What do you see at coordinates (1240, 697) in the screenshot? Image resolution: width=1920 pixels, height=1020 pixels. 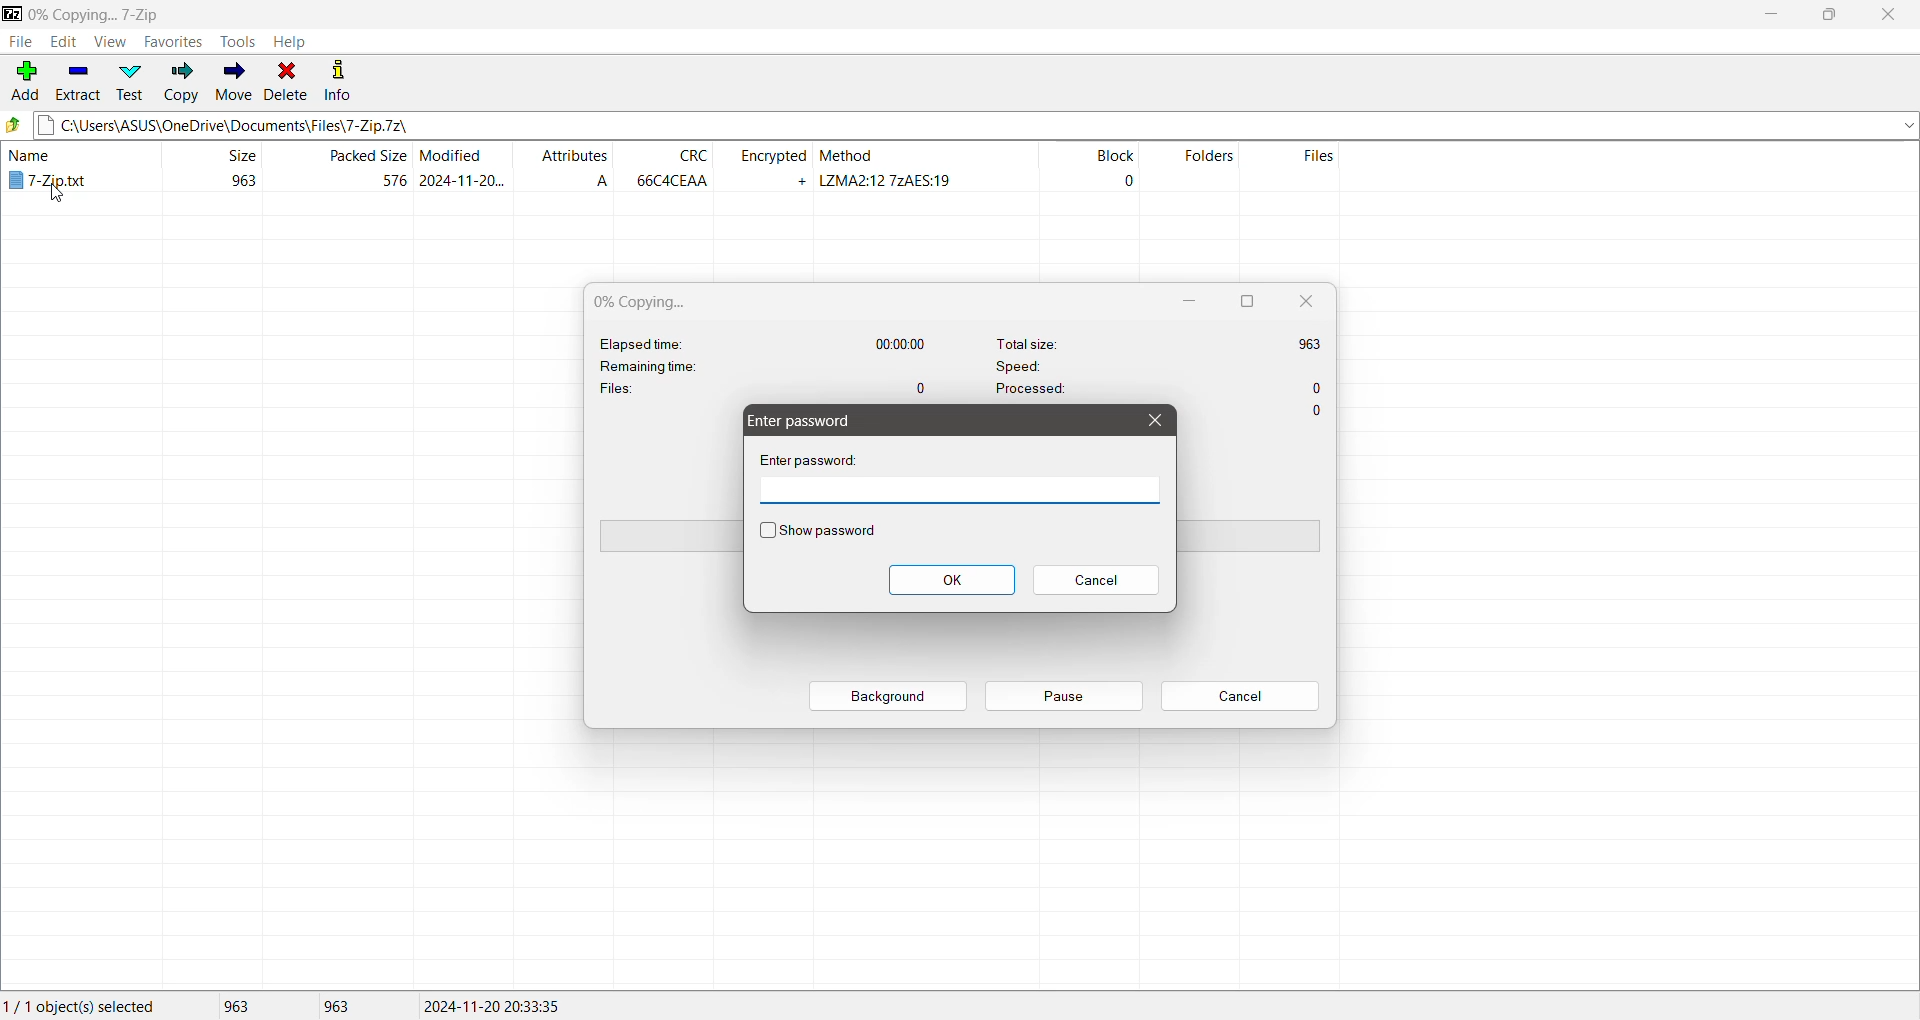 I see `Cancel` at bounding box center [1240, 697].